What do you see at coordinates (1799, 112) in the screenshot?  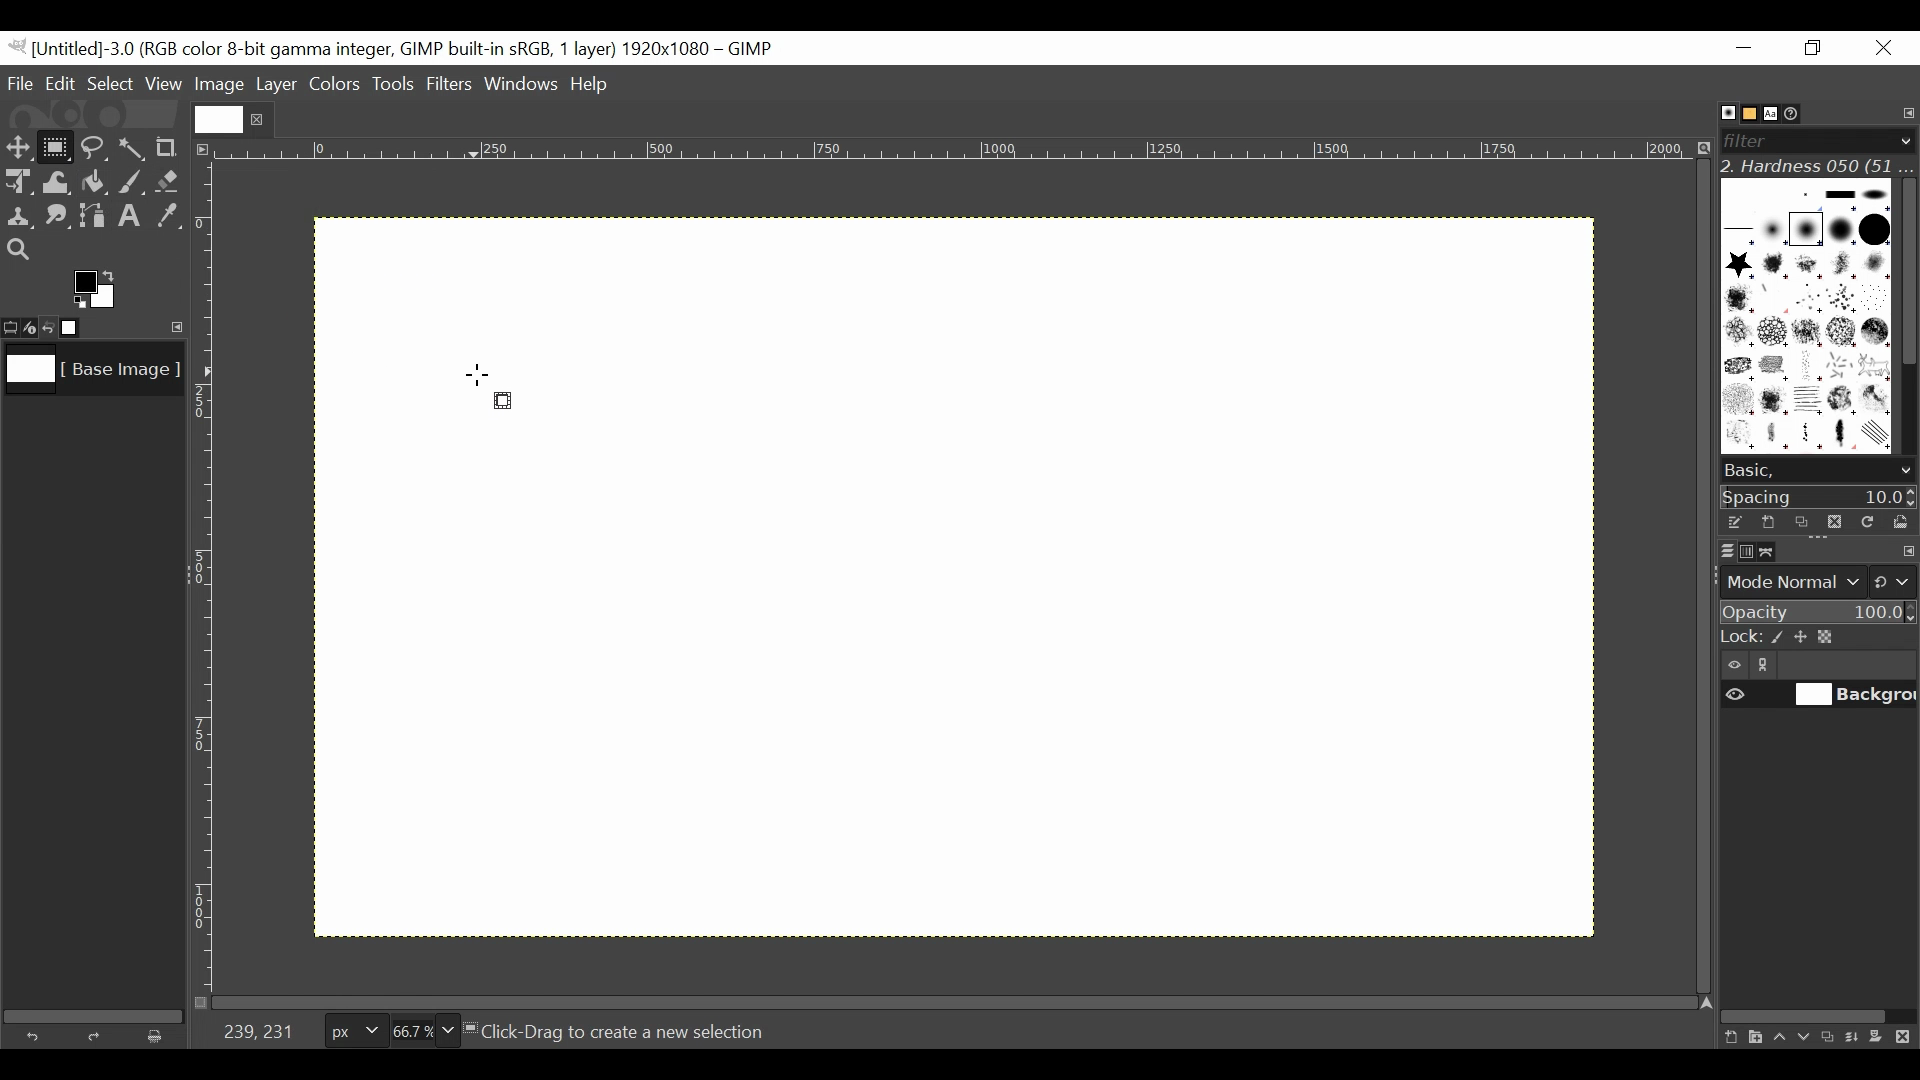 I see `Document History` at bounding box center [1799, 112].